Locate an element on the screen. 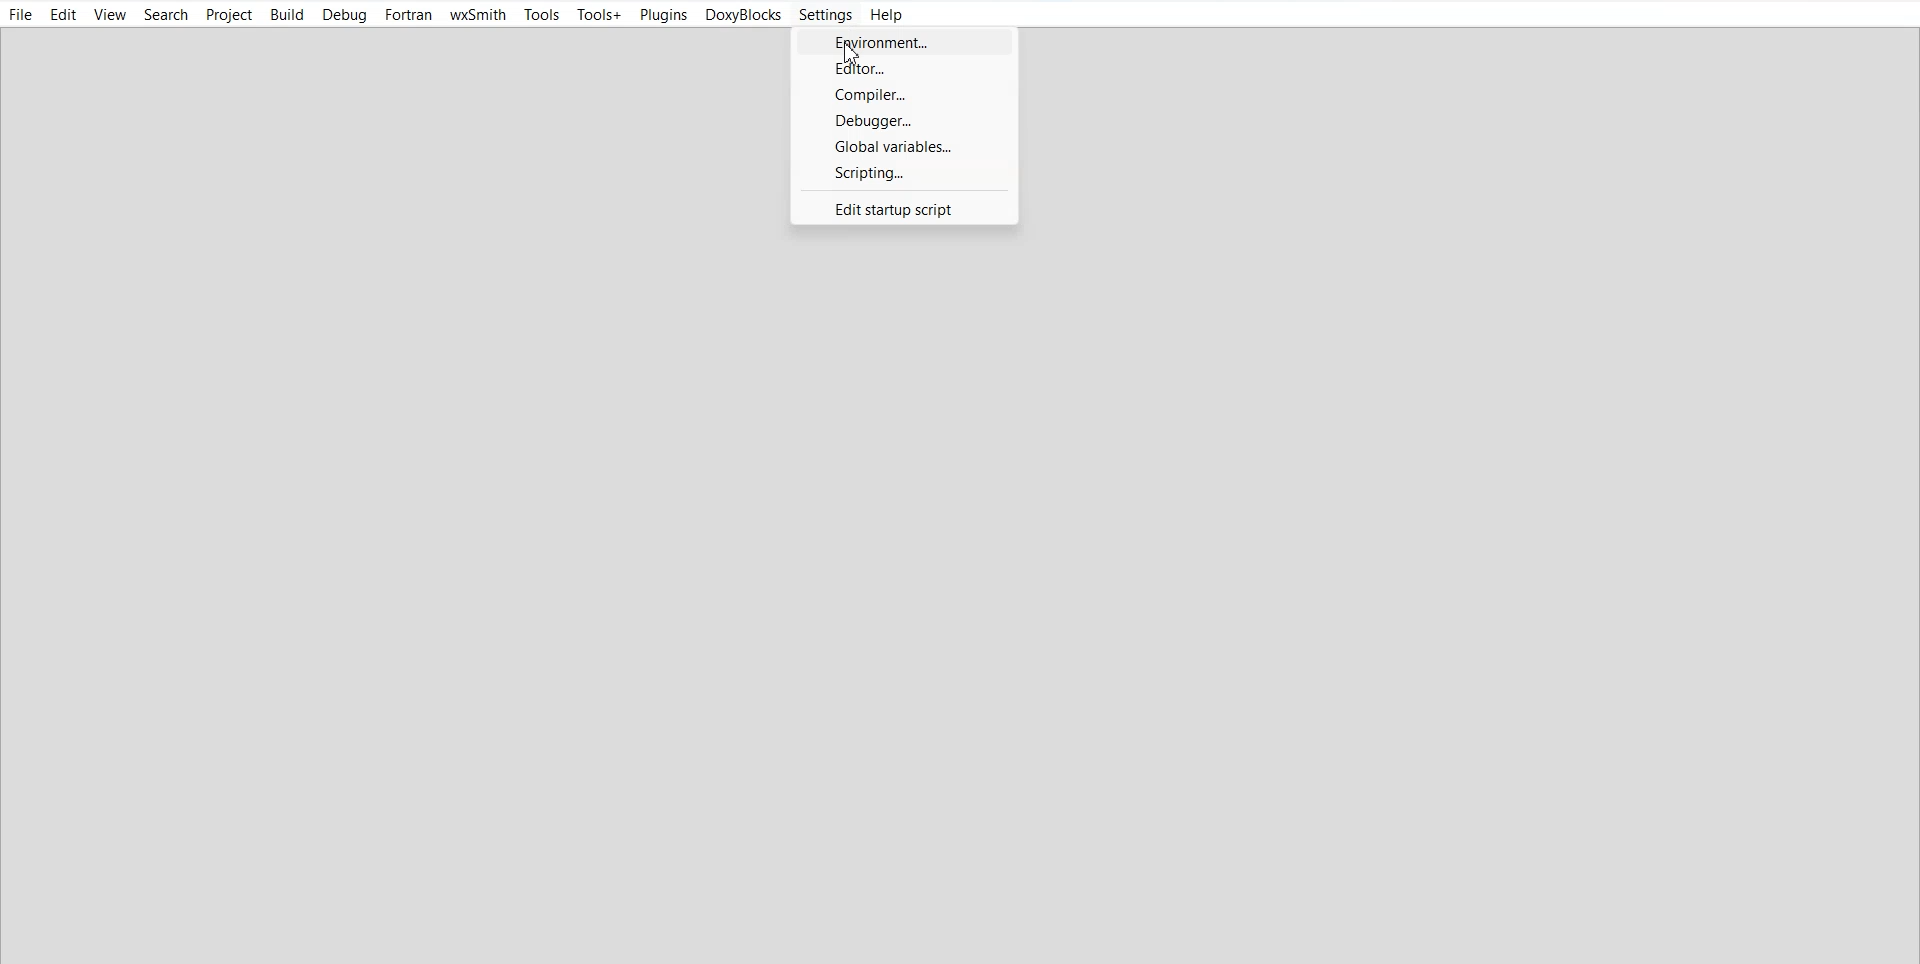 Image resolution: width=1920 pixels, height=964 pixels. Editor is located at coordinates (906, 67).